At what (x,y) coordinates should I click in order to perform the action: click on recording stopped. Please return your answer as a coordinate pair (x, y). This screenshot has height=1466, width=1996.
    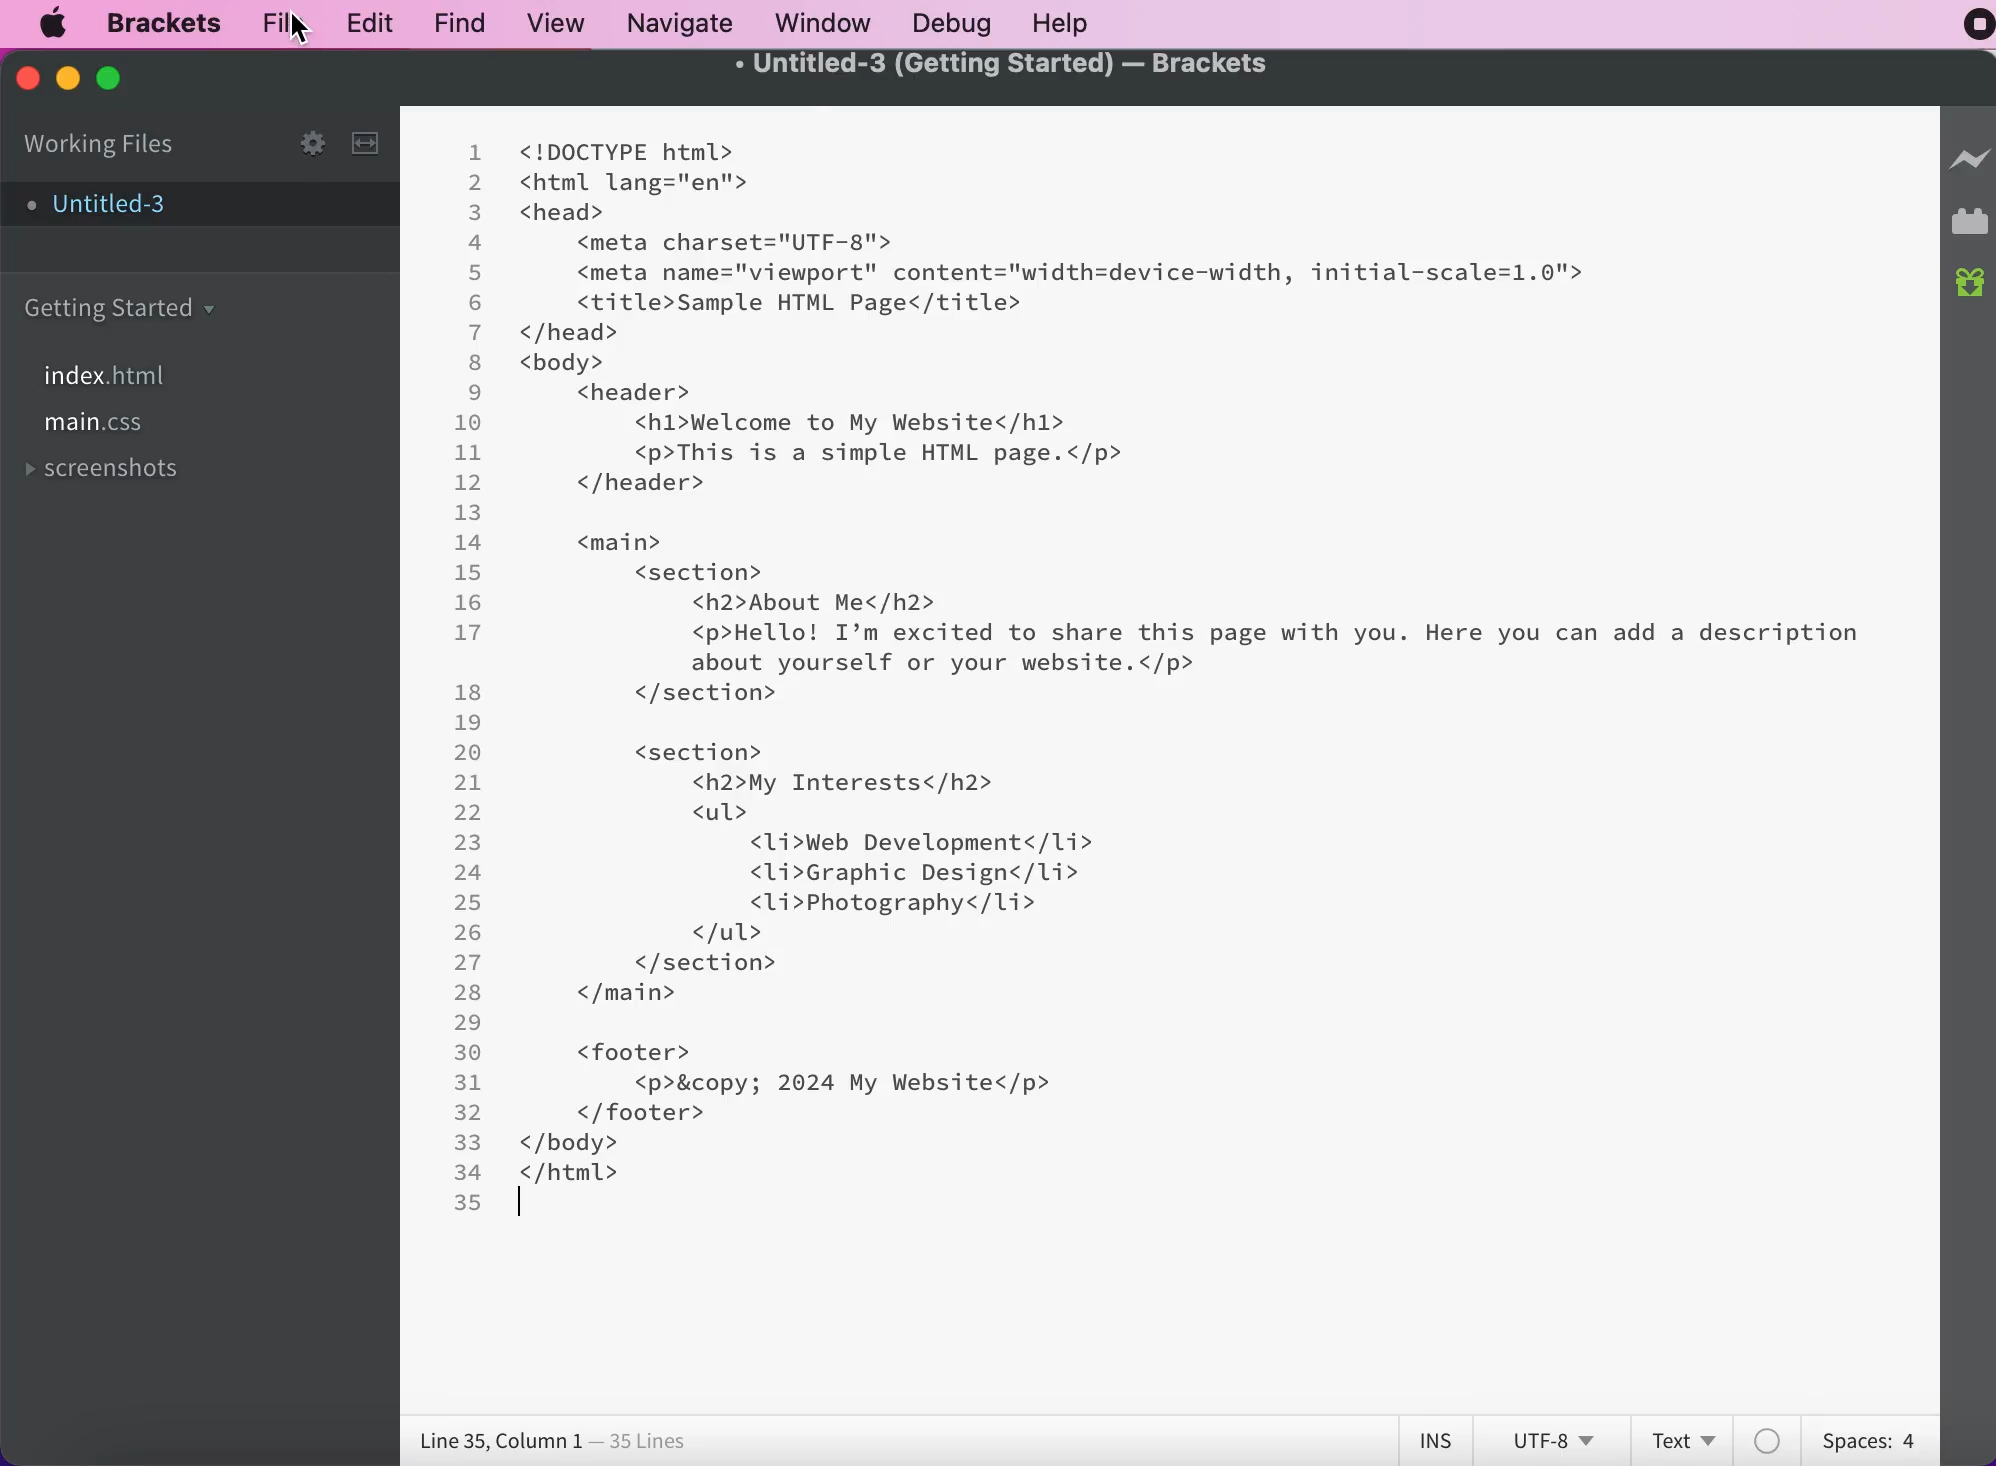
    Looking at the image, I should click on (1979, 27).